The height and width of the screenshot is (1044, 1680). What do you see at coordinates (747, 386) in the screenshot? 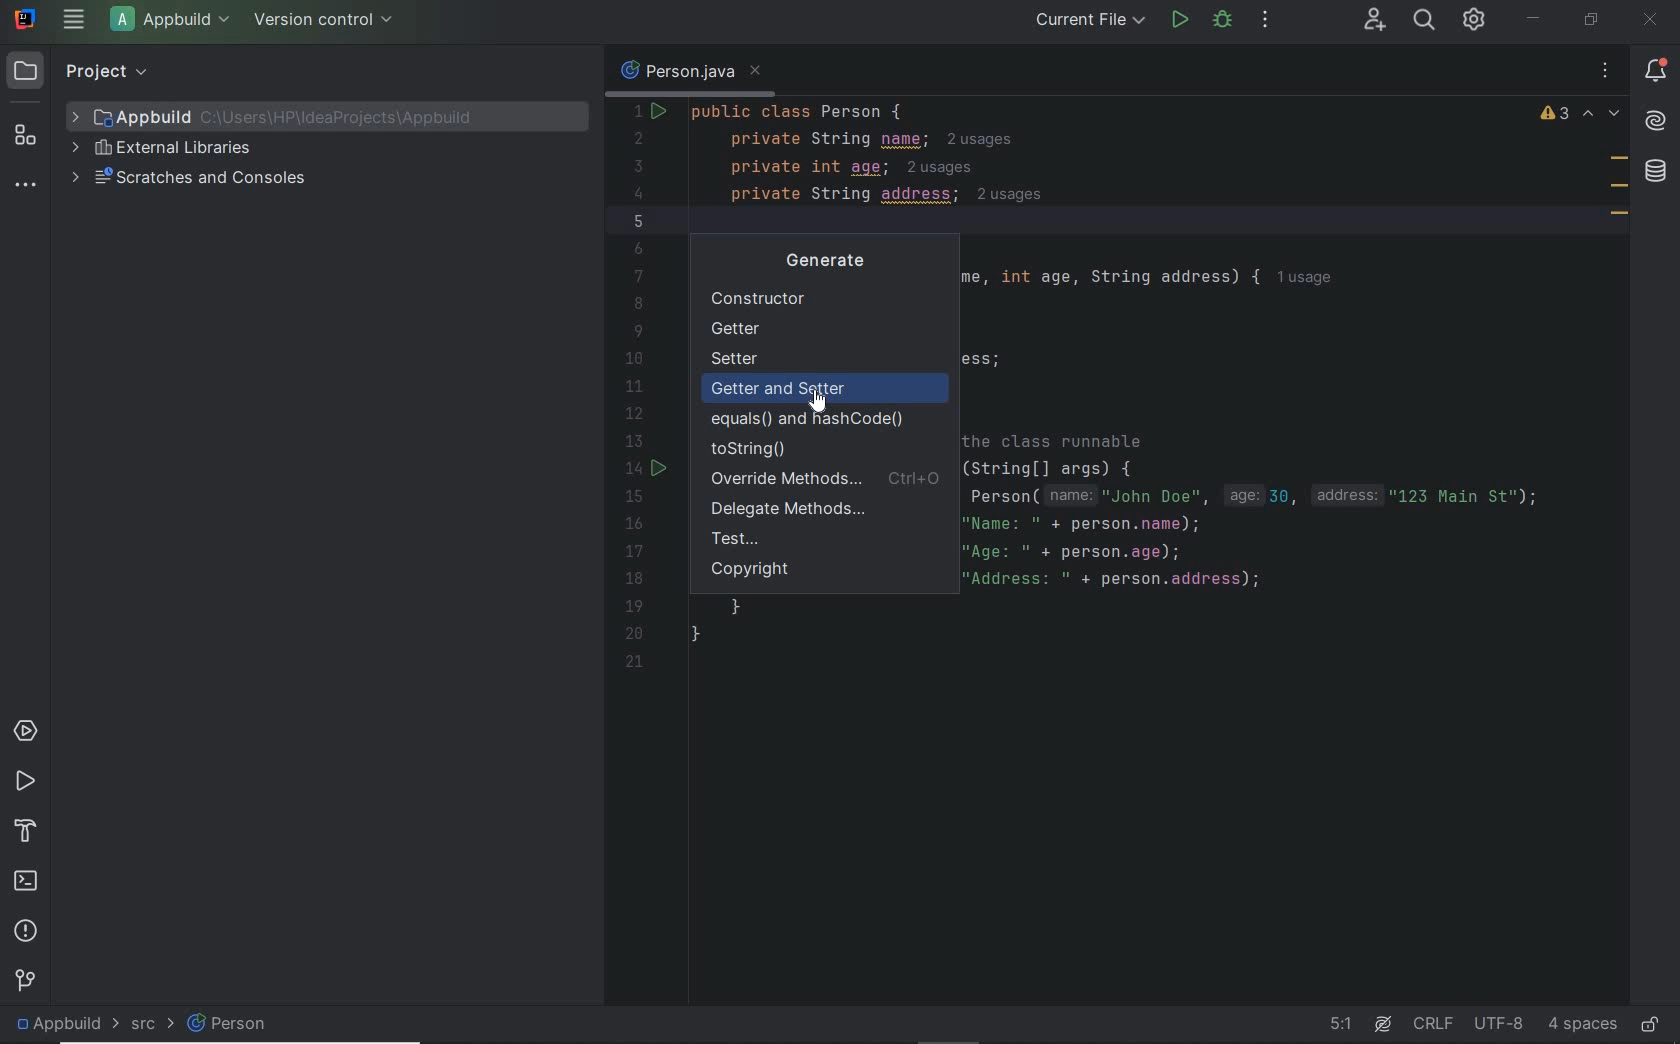
I see `Getter and Setter` at bounding box center [747, 386].